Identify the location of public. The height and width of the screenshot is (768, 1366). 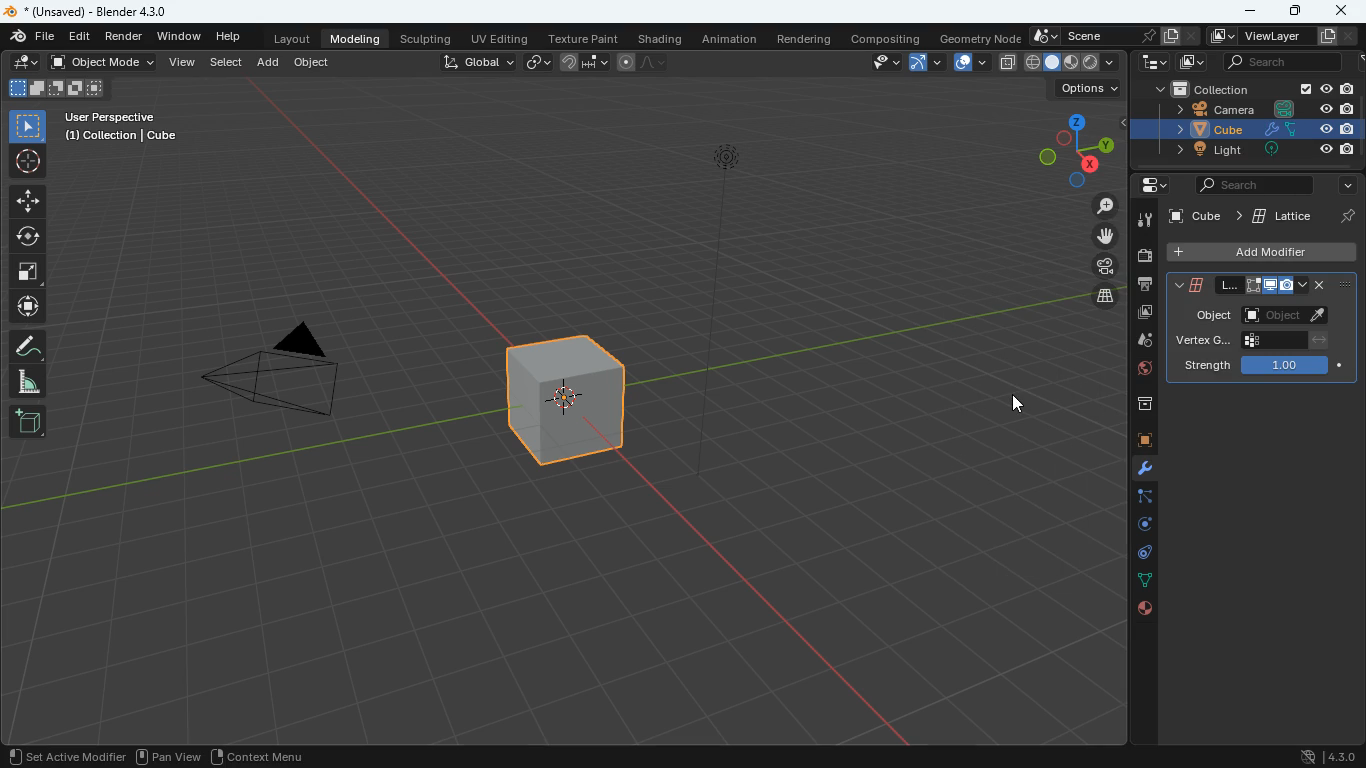
(1144, 610).